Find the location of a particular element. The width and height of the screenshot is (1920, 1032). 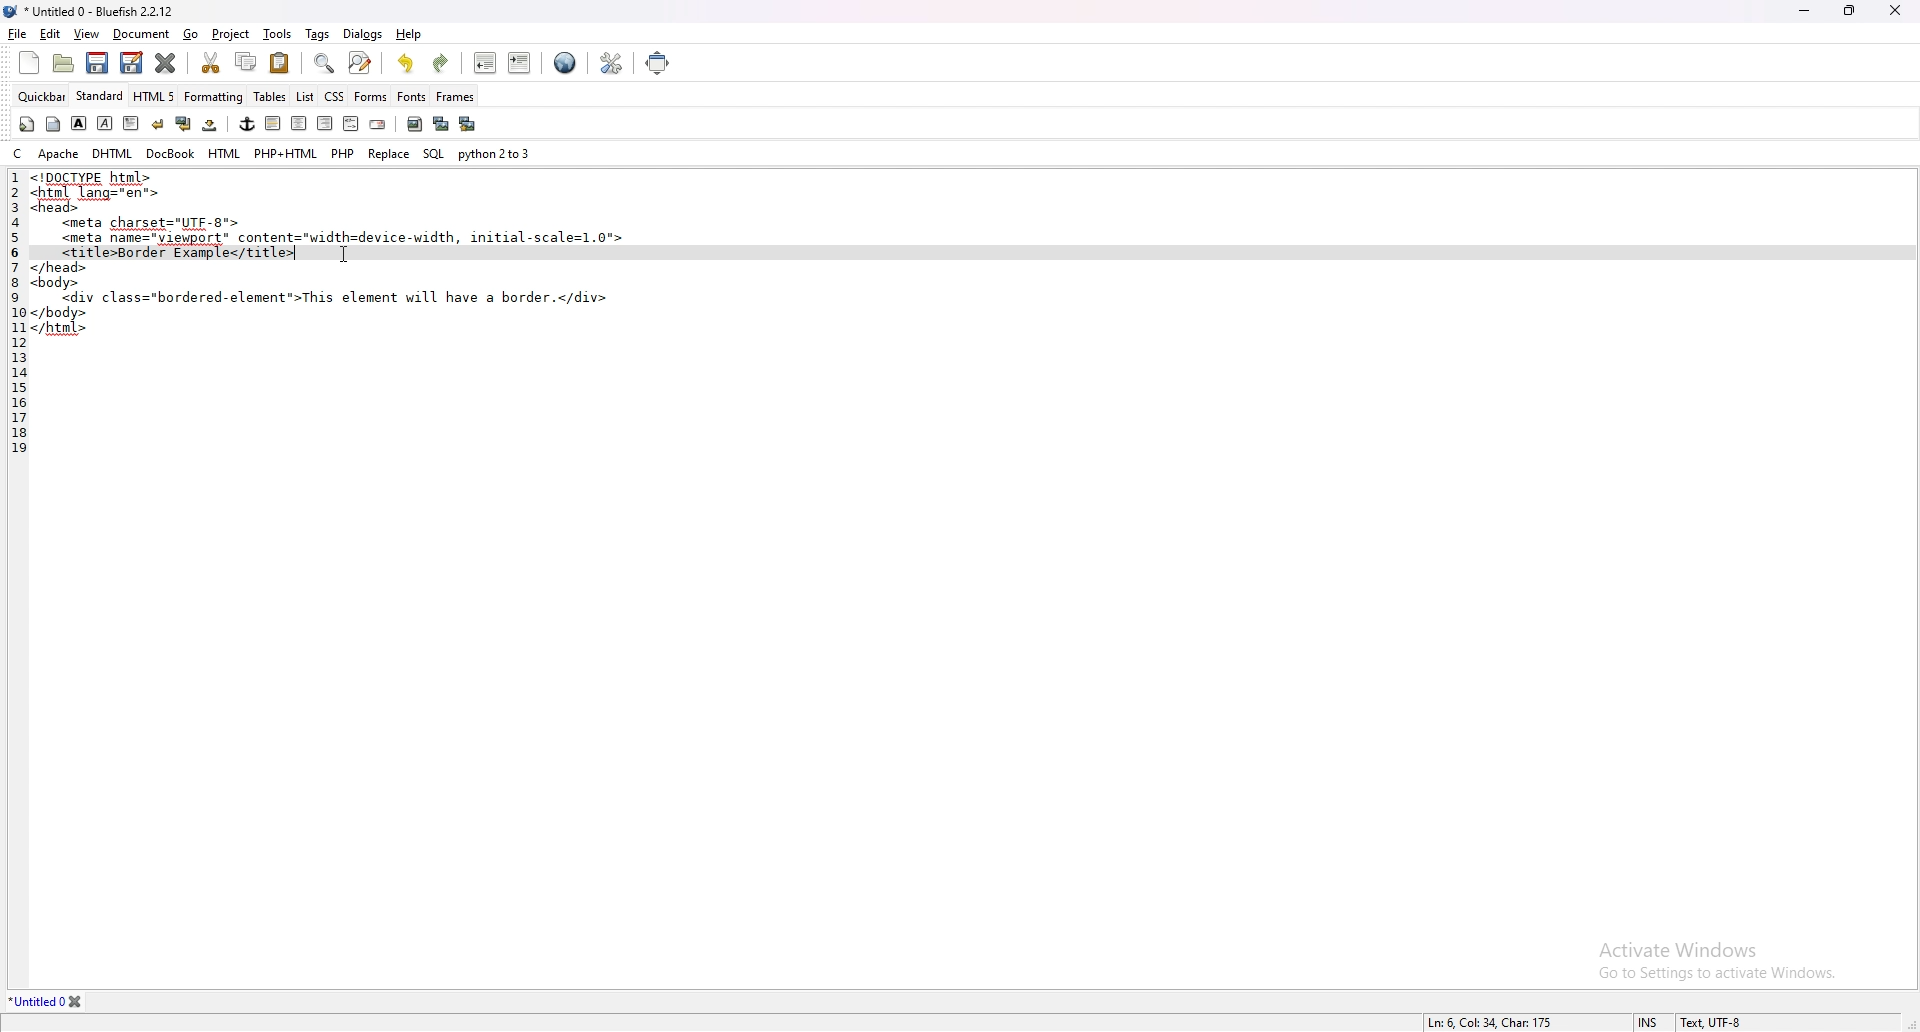

insert image is located at coordinates (415, 124).